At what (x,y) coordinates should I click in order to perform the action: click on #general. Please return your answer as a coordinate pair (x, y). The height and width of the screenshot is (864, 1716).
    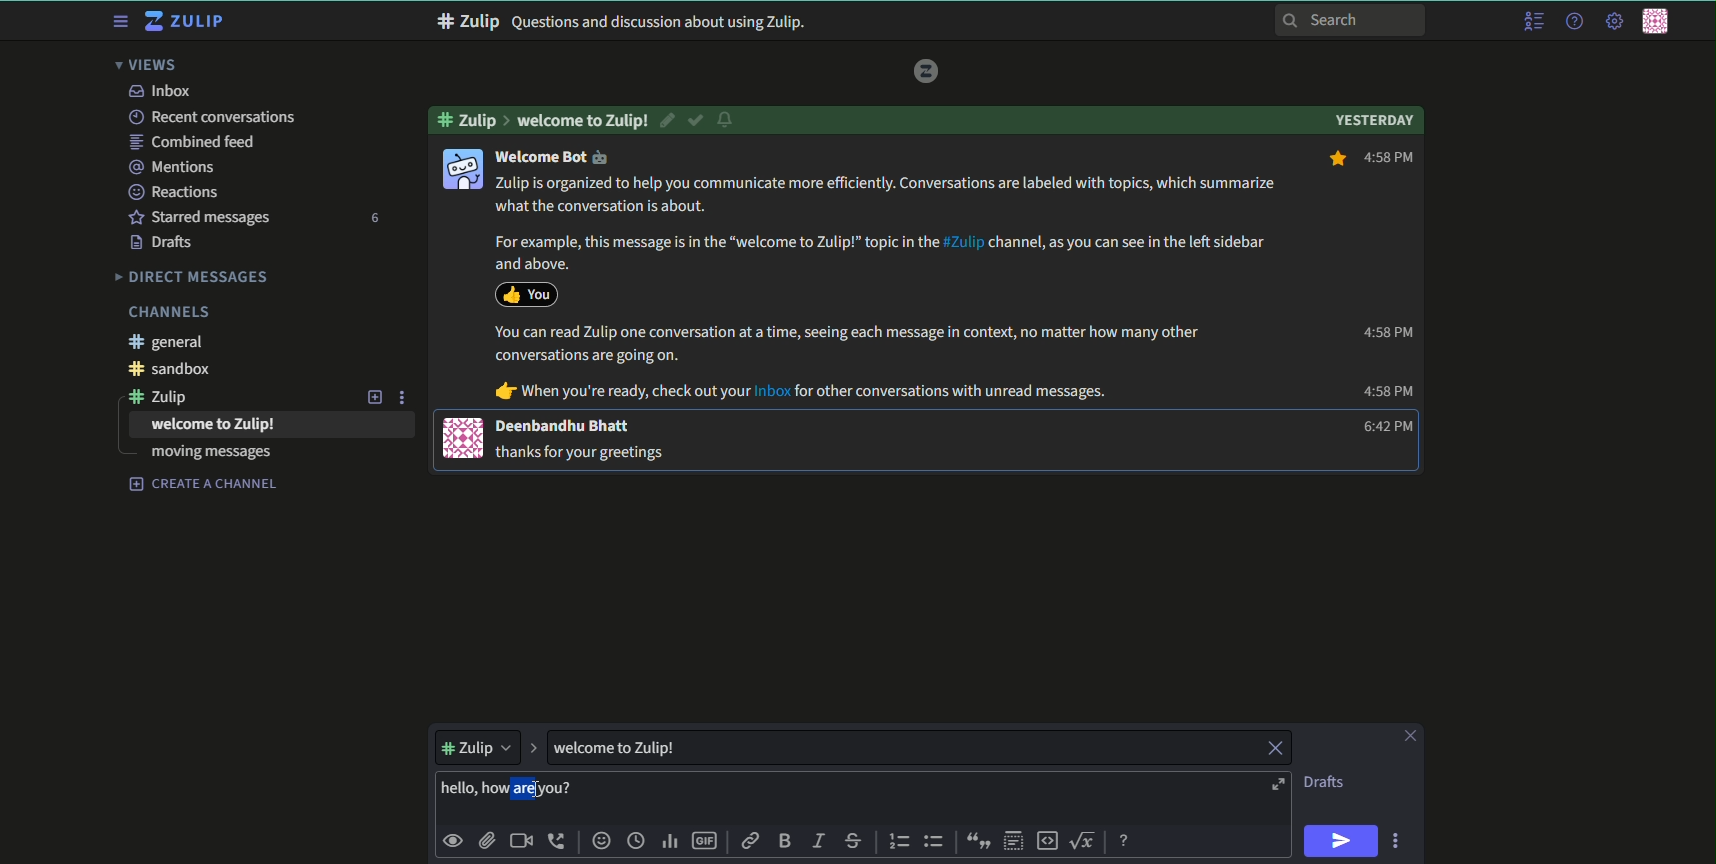
    Looking at the image, I should click on (172, 342).